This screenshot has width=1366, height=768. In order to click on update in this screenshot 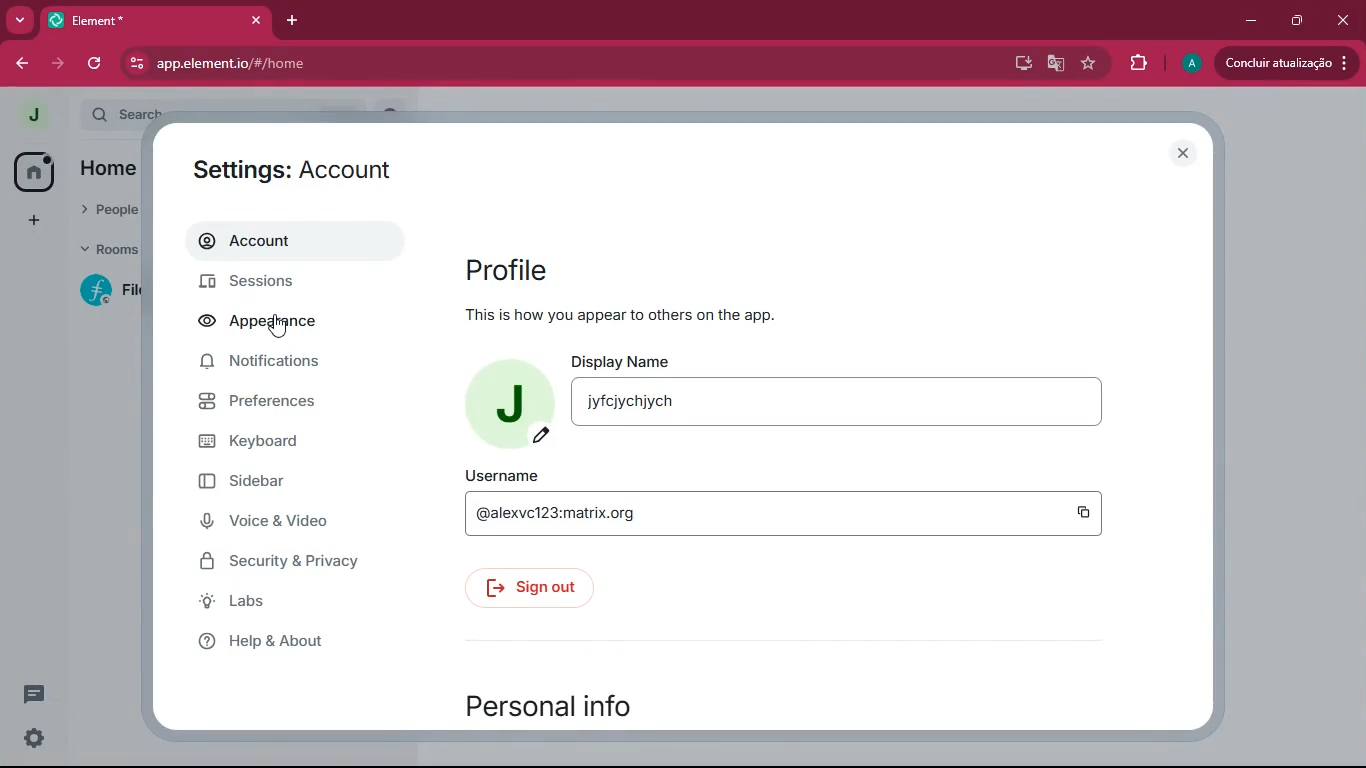, I will do `click(1285, 62)`.